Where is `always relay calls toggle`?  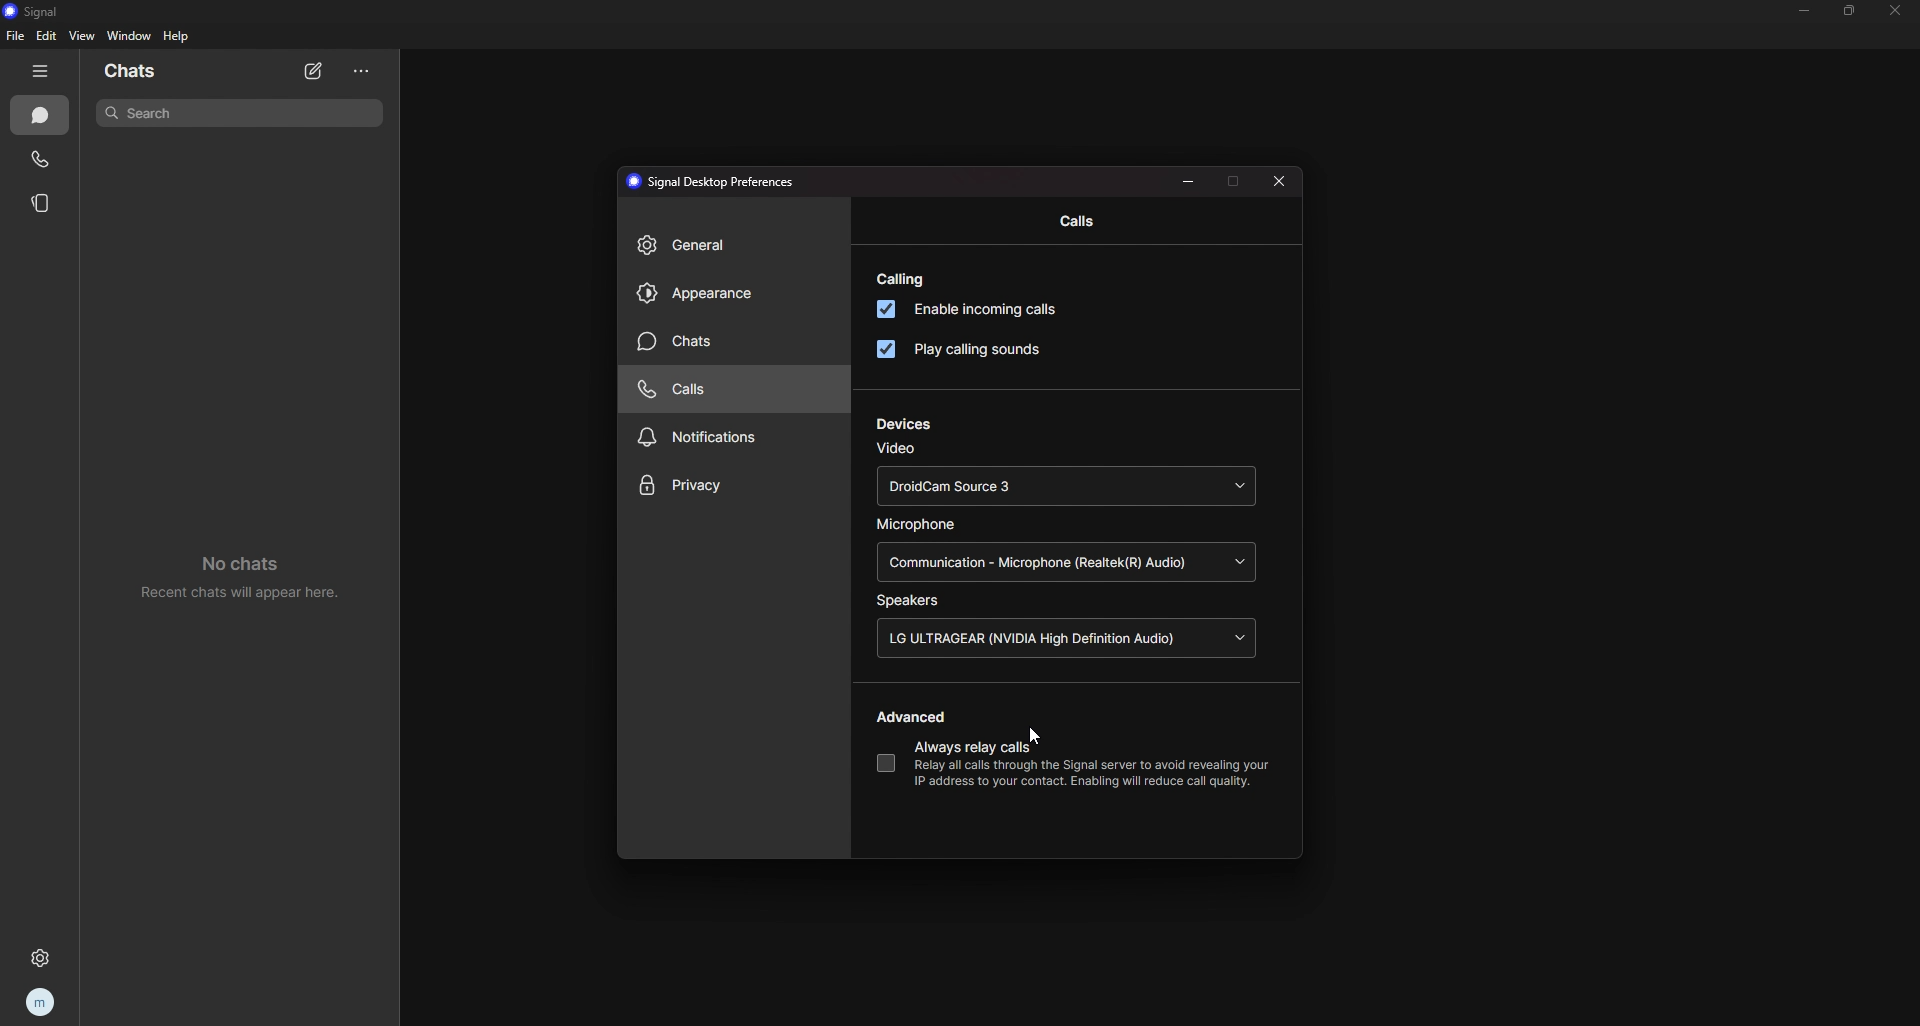 always relay calls toggle is located at coordinates (885, 764).